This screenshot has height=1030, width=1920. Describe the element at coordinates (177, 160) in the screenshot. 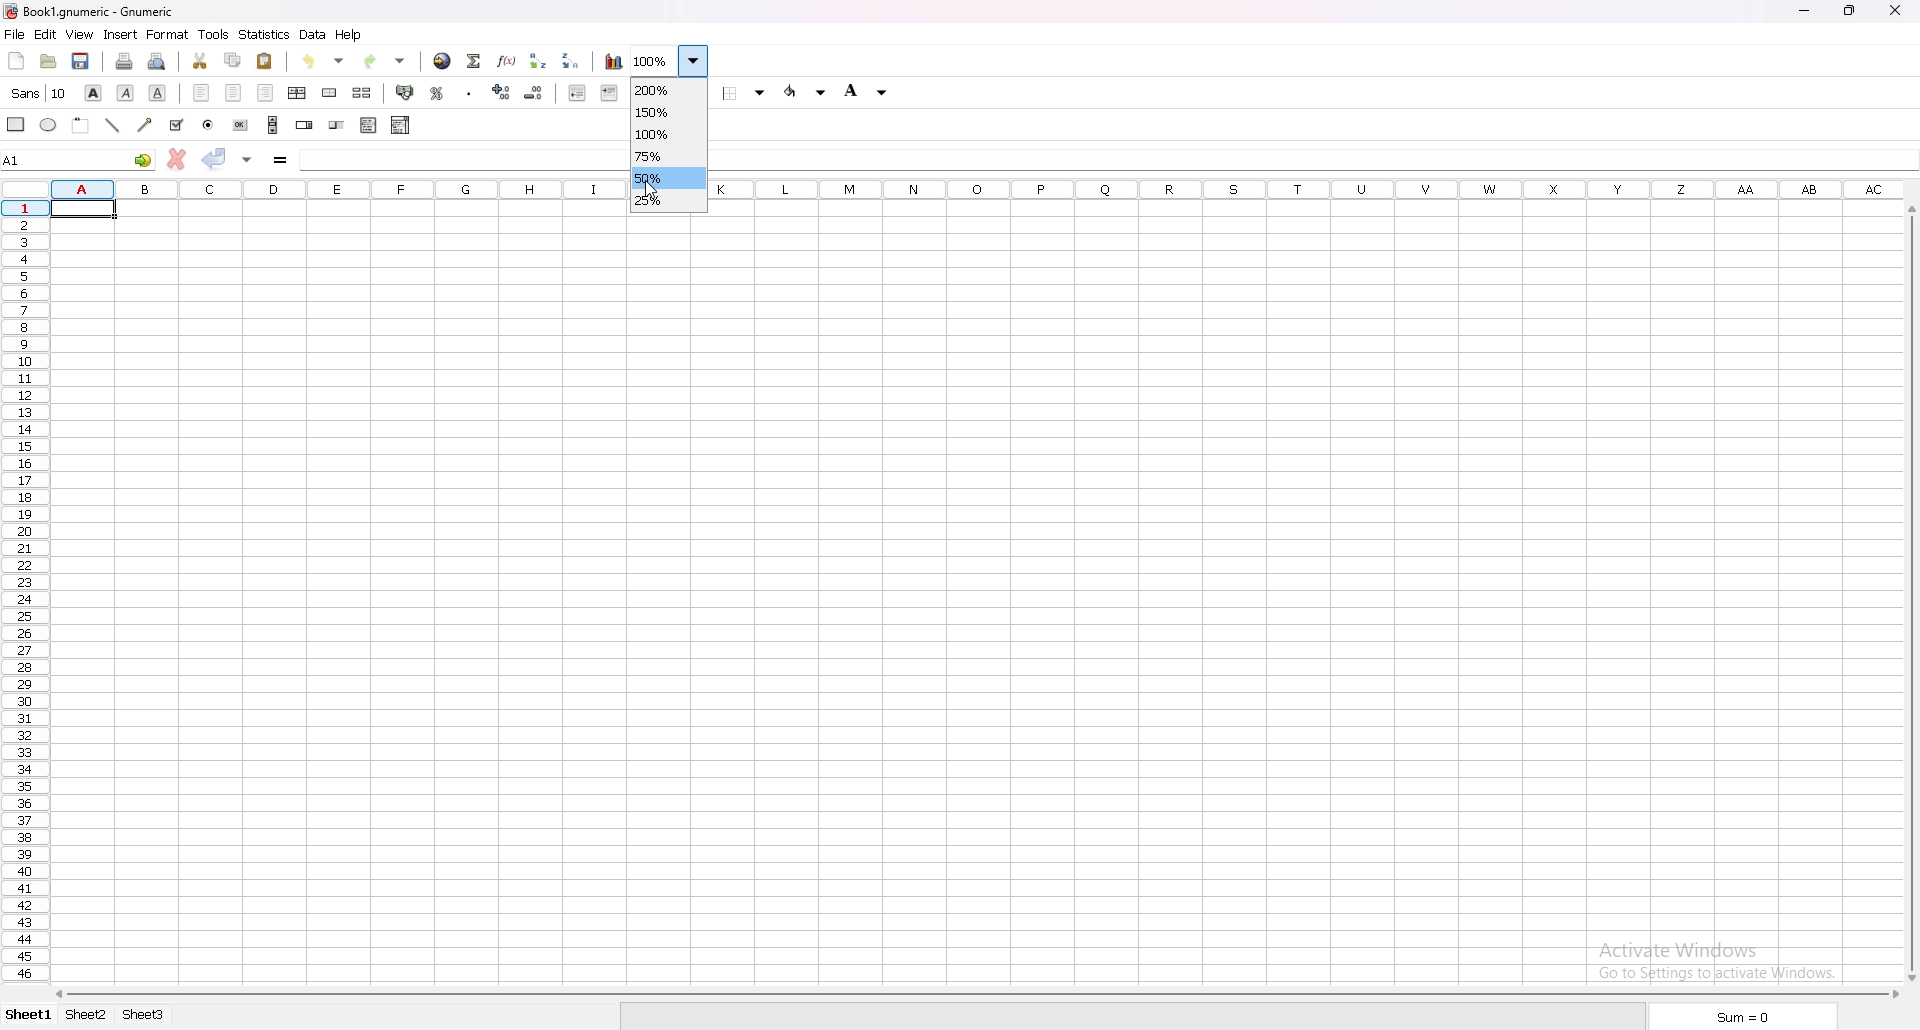

I see `cancel change` at that location.